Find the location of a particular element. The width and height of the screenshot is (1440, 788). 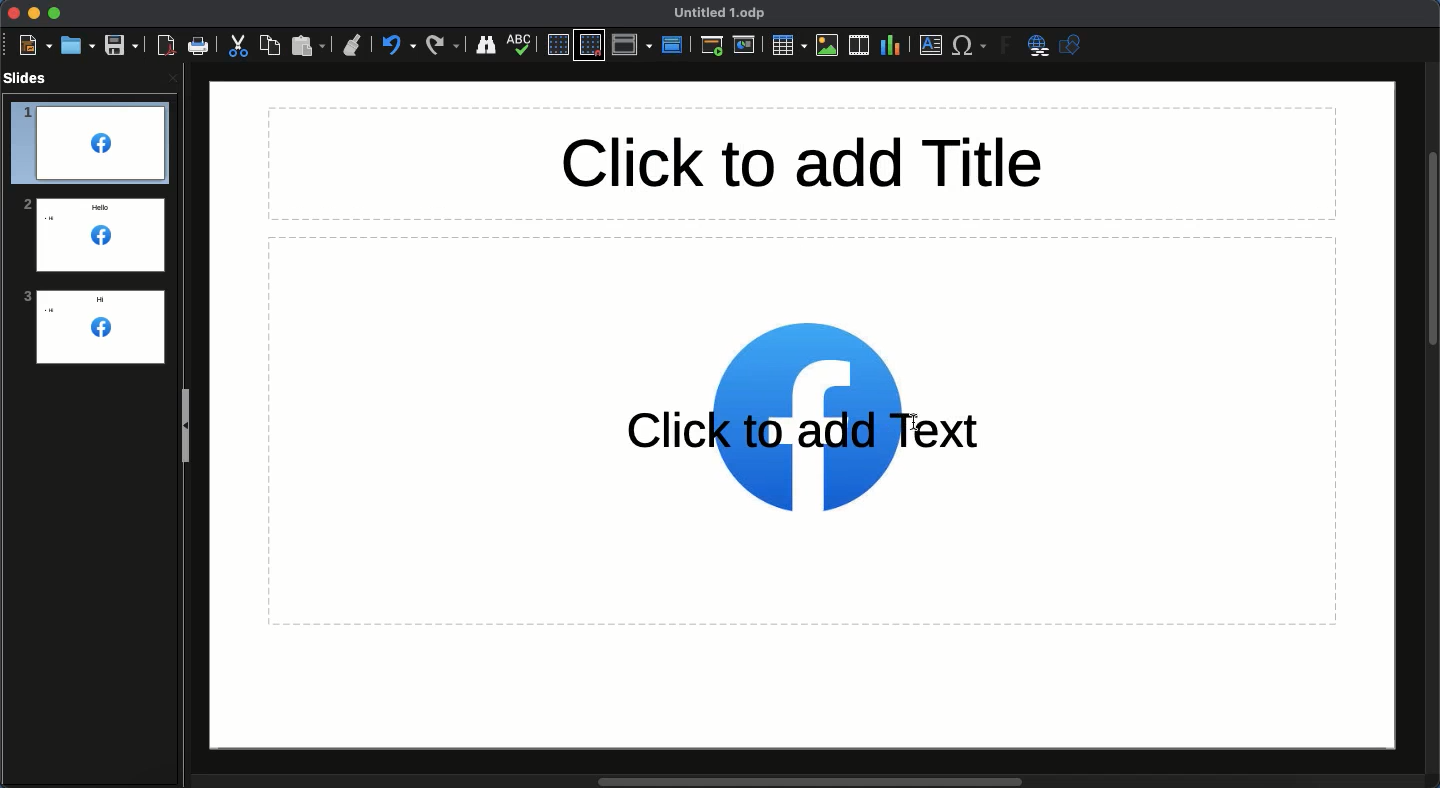

Cut is located at coordinates (238, 46).